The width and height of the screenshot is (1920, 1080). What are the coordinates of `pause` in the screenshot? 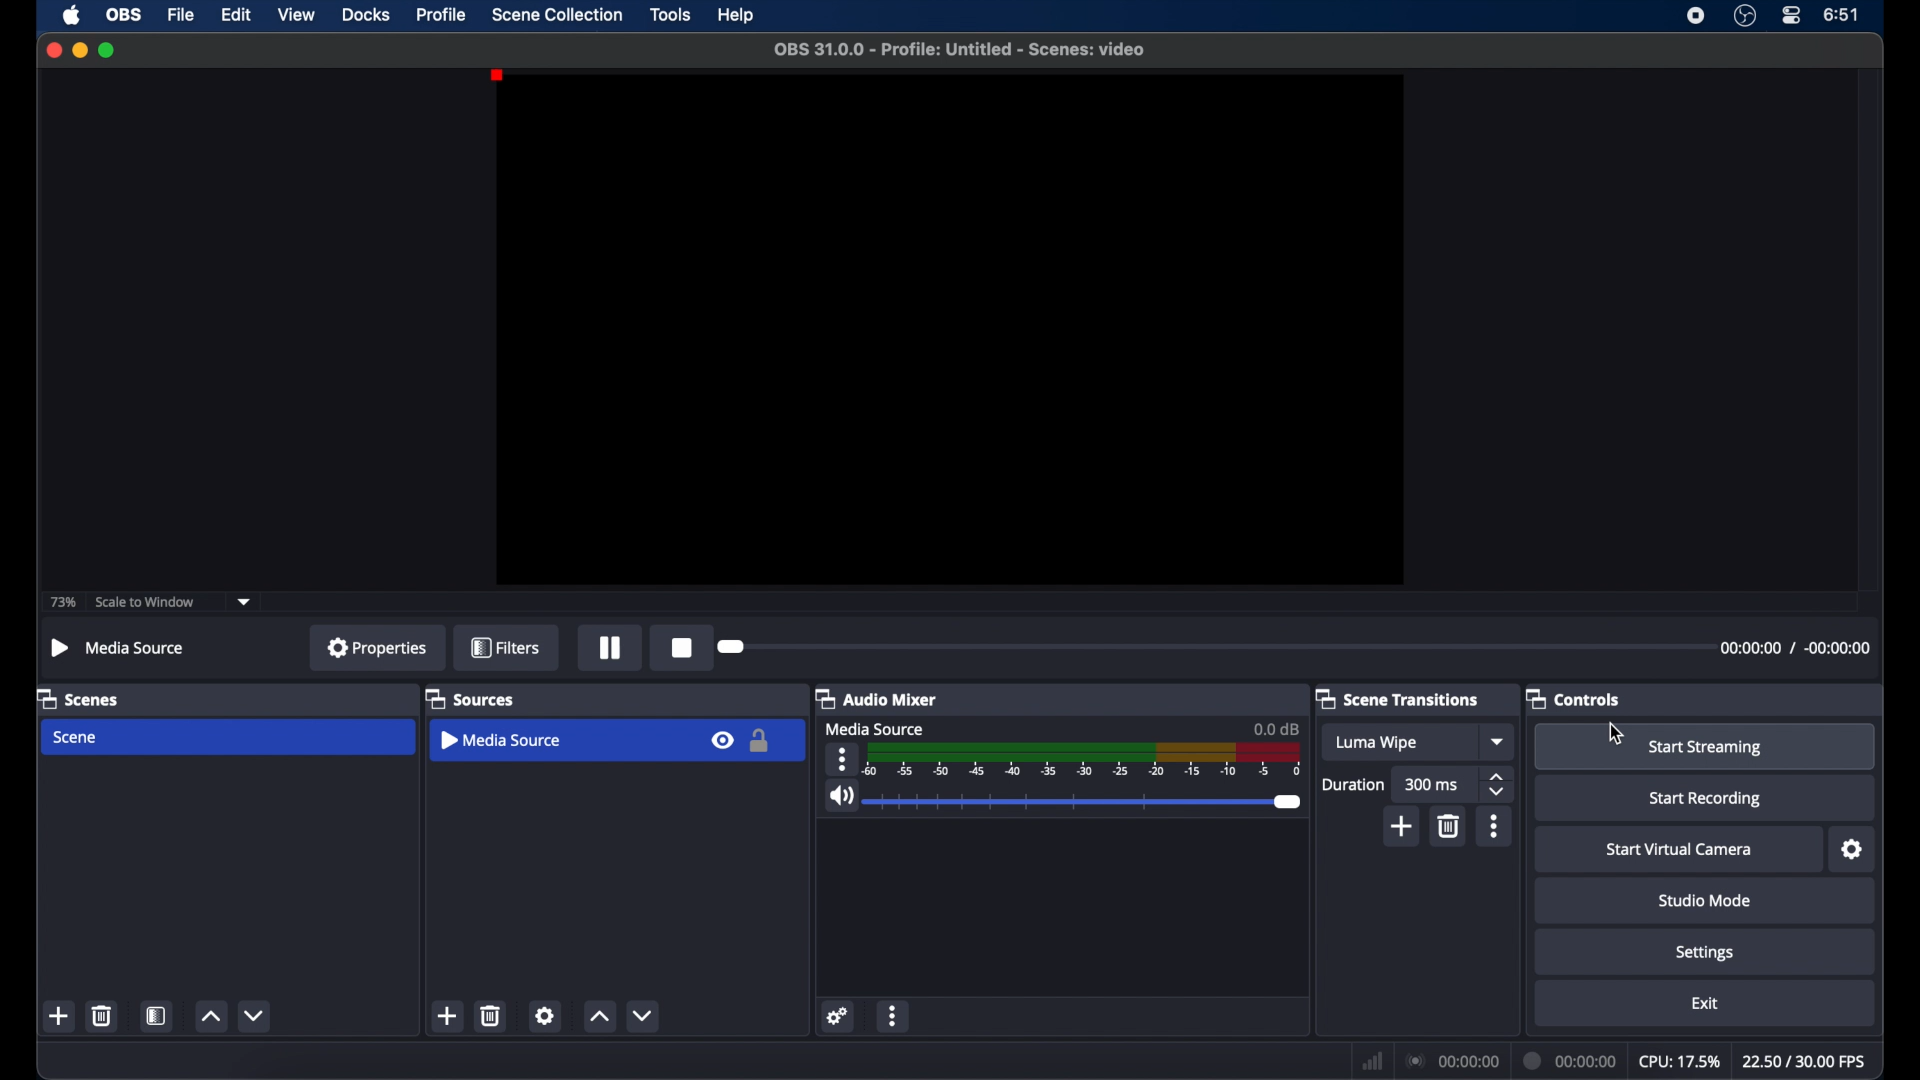 It's located at (611, 649).